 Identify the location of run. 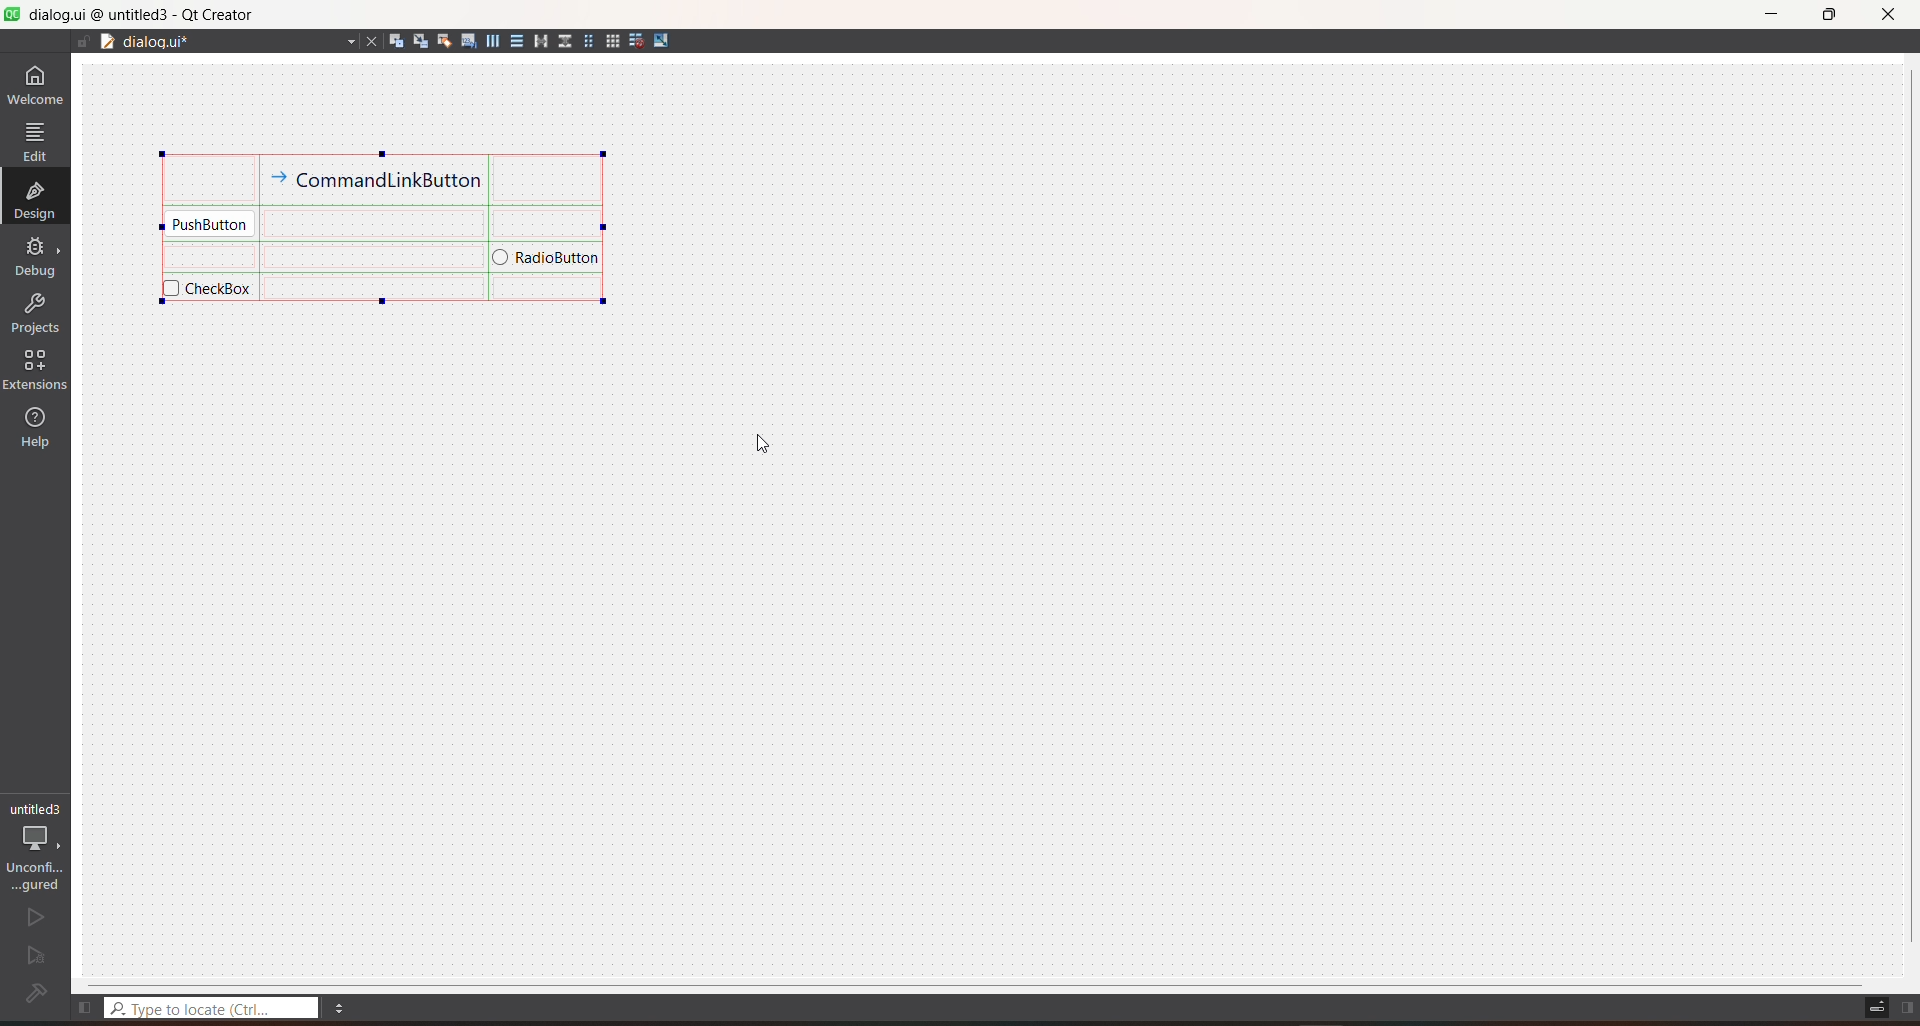
(34, 918).